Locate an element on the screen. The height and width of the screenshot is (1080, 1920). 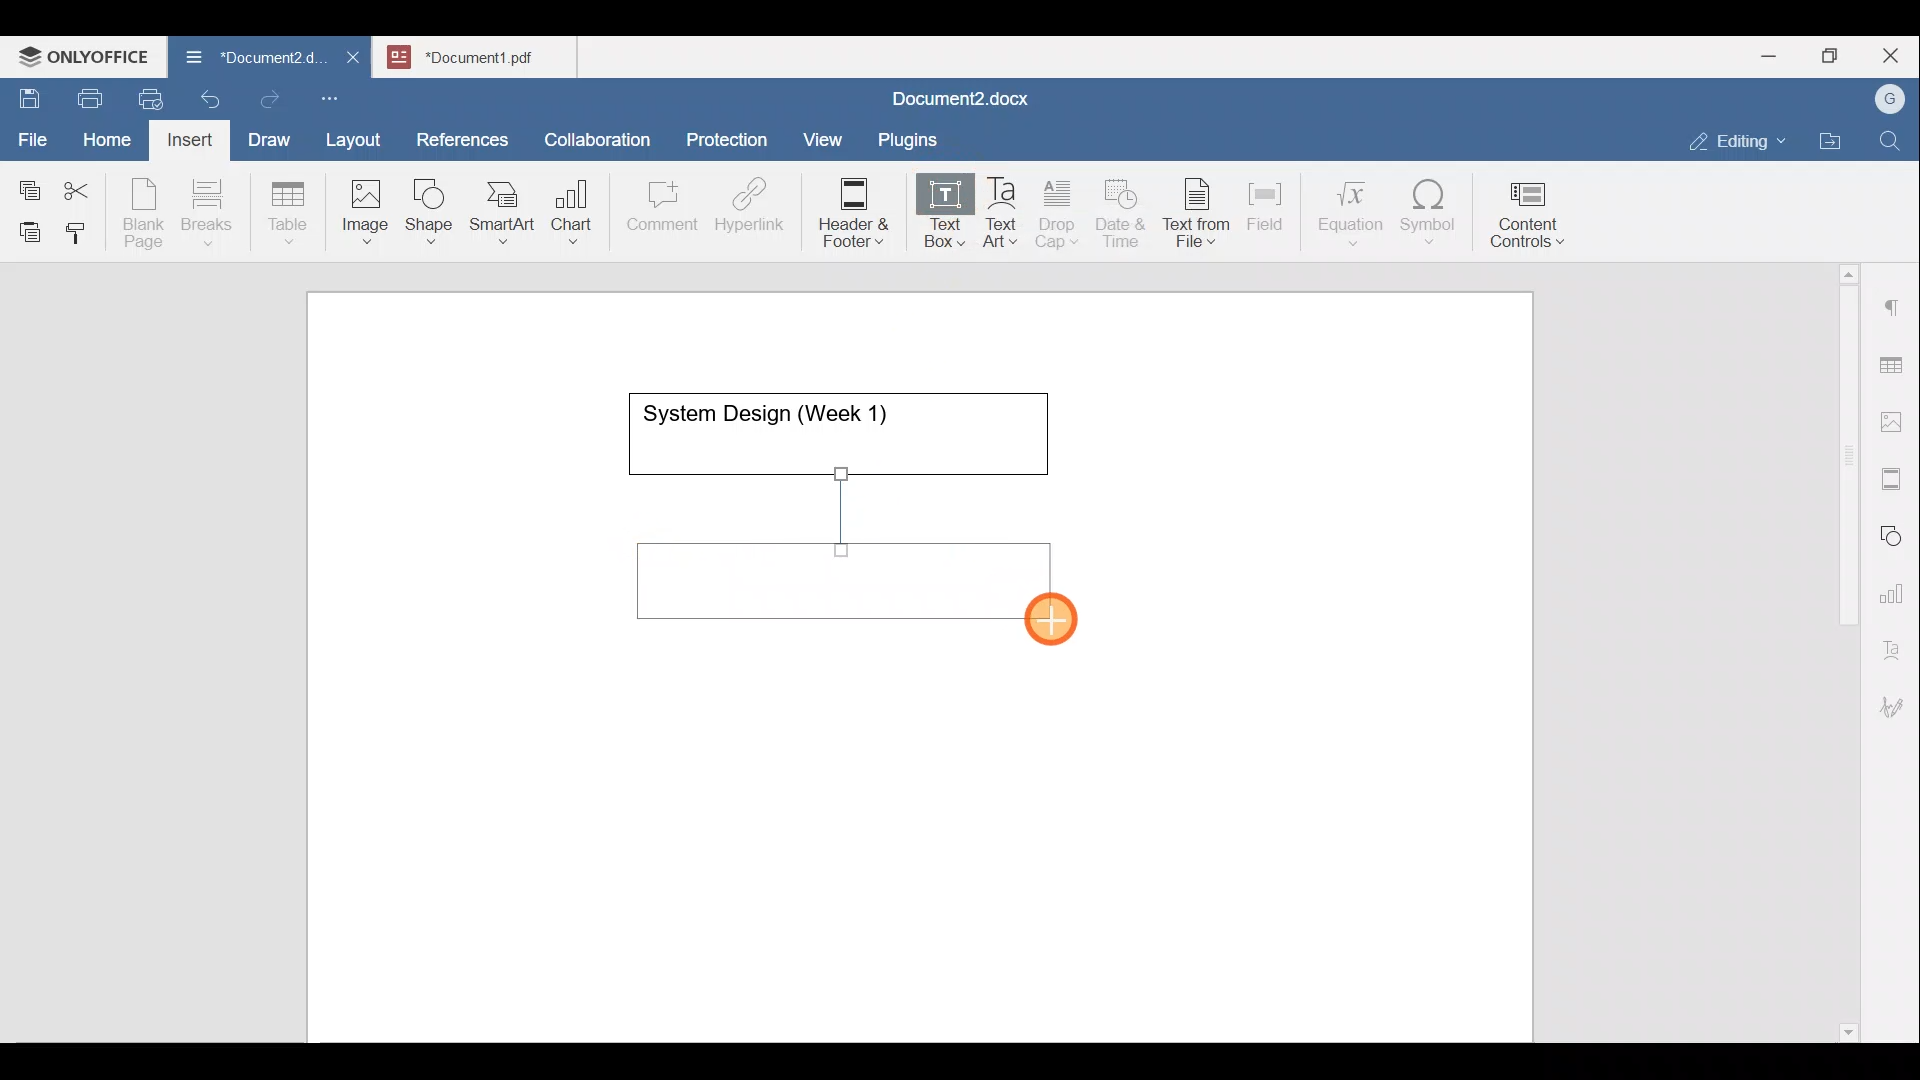
Text from file is located at coordinates (1200, 211).